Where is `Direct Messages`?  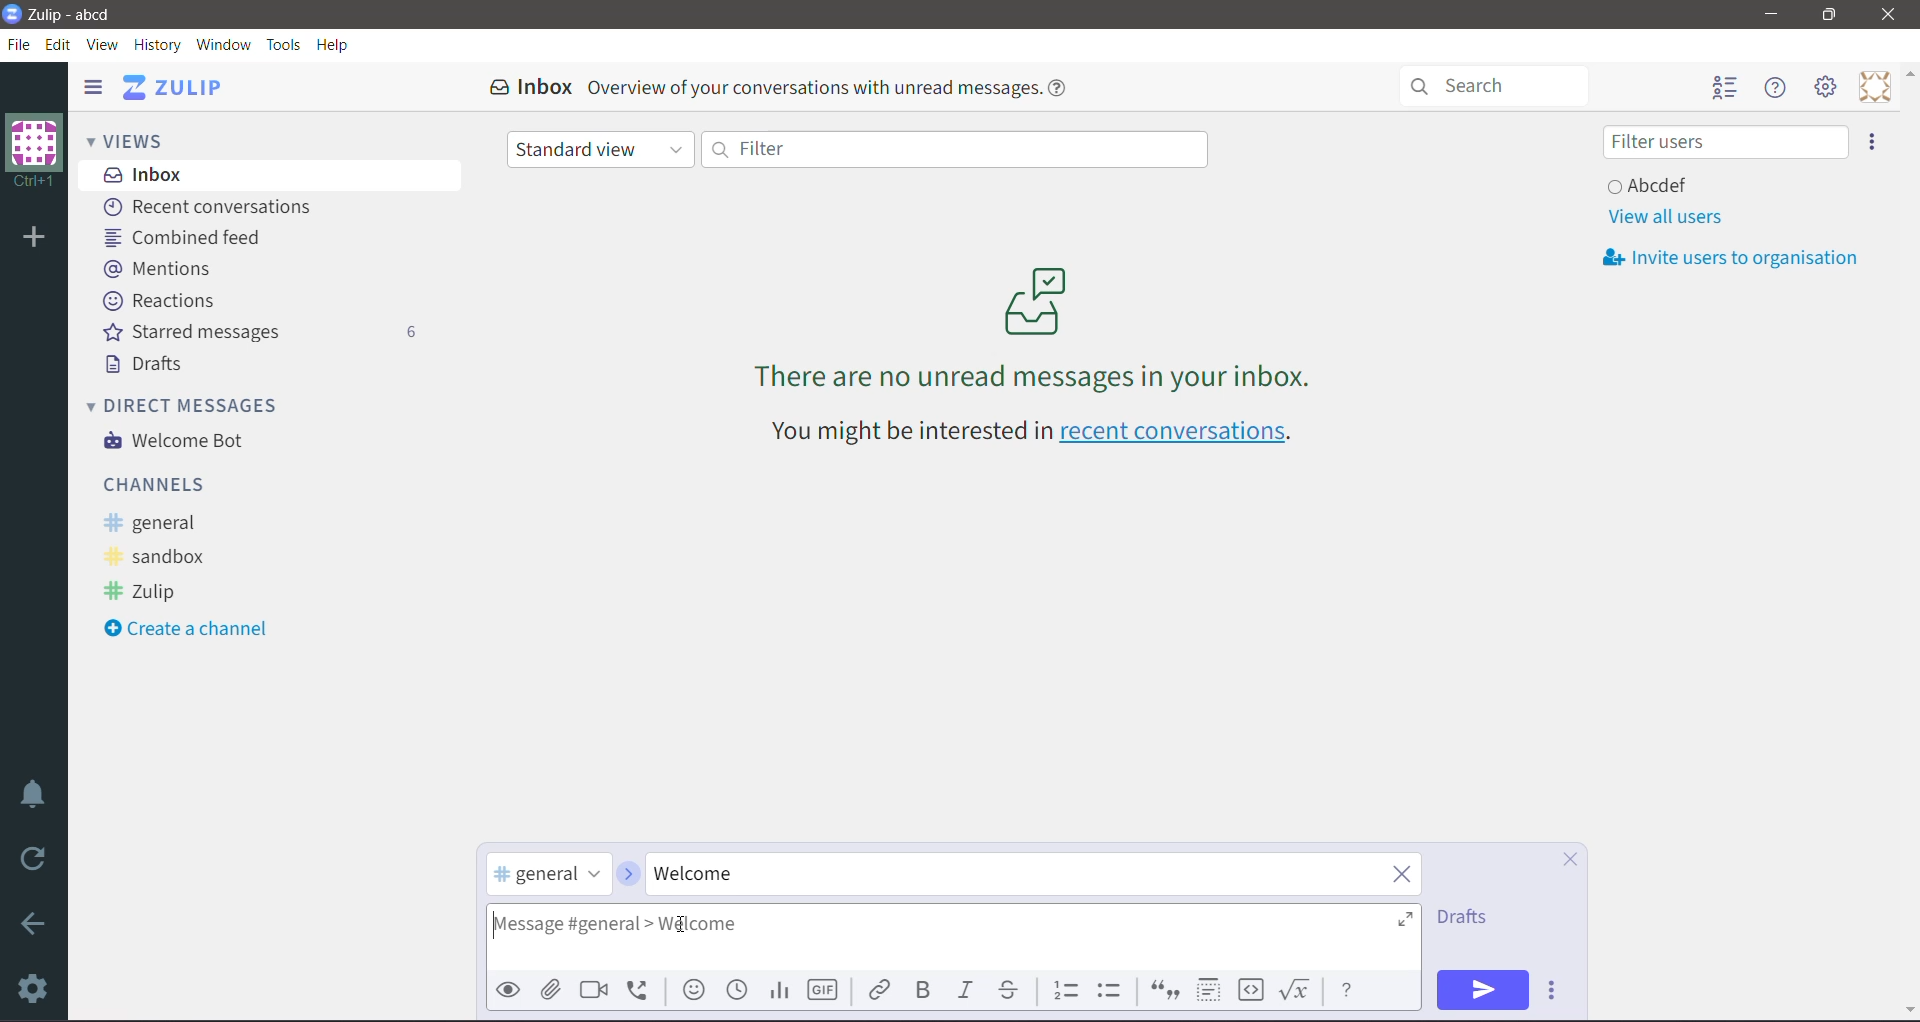 Direct Messages is located at coordinates (196, 404).